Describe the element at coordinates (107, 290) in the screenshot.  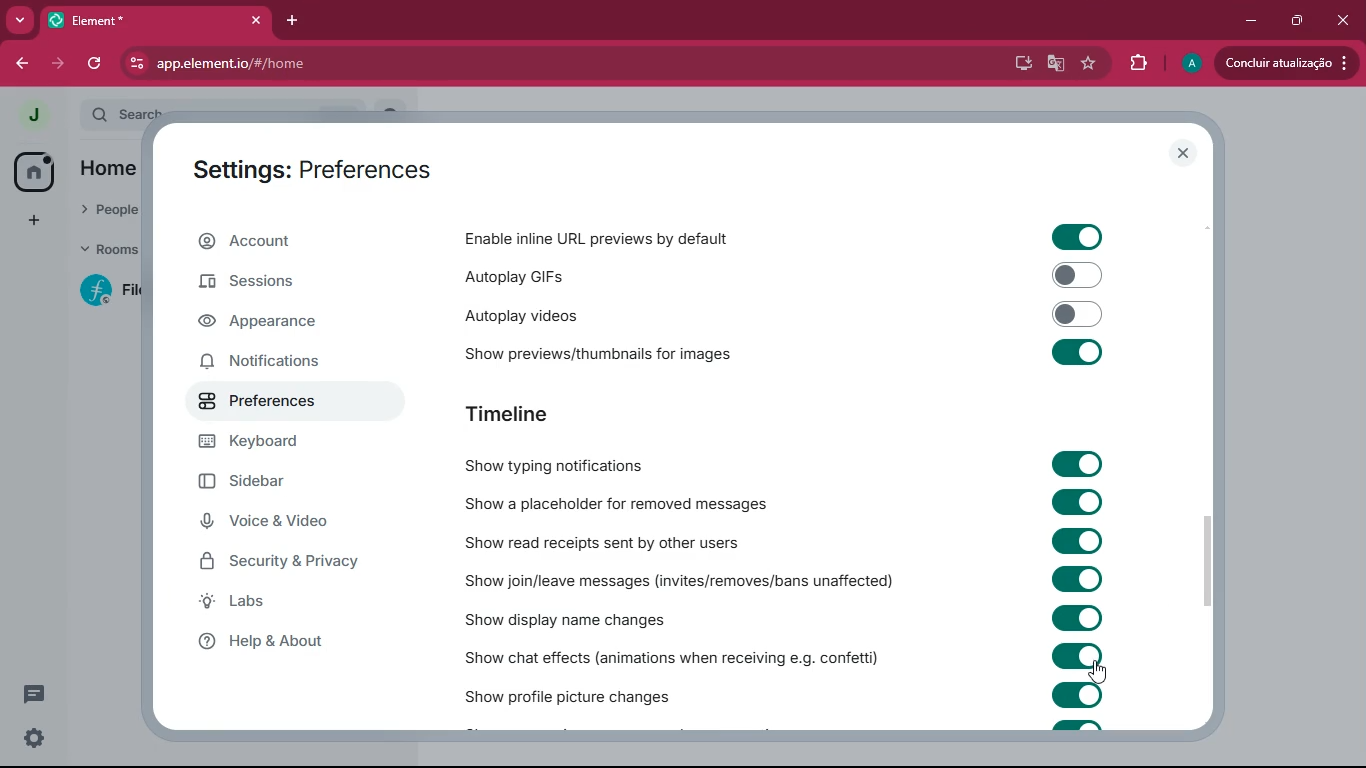
I see `filecoin lotus implementation` at that location.